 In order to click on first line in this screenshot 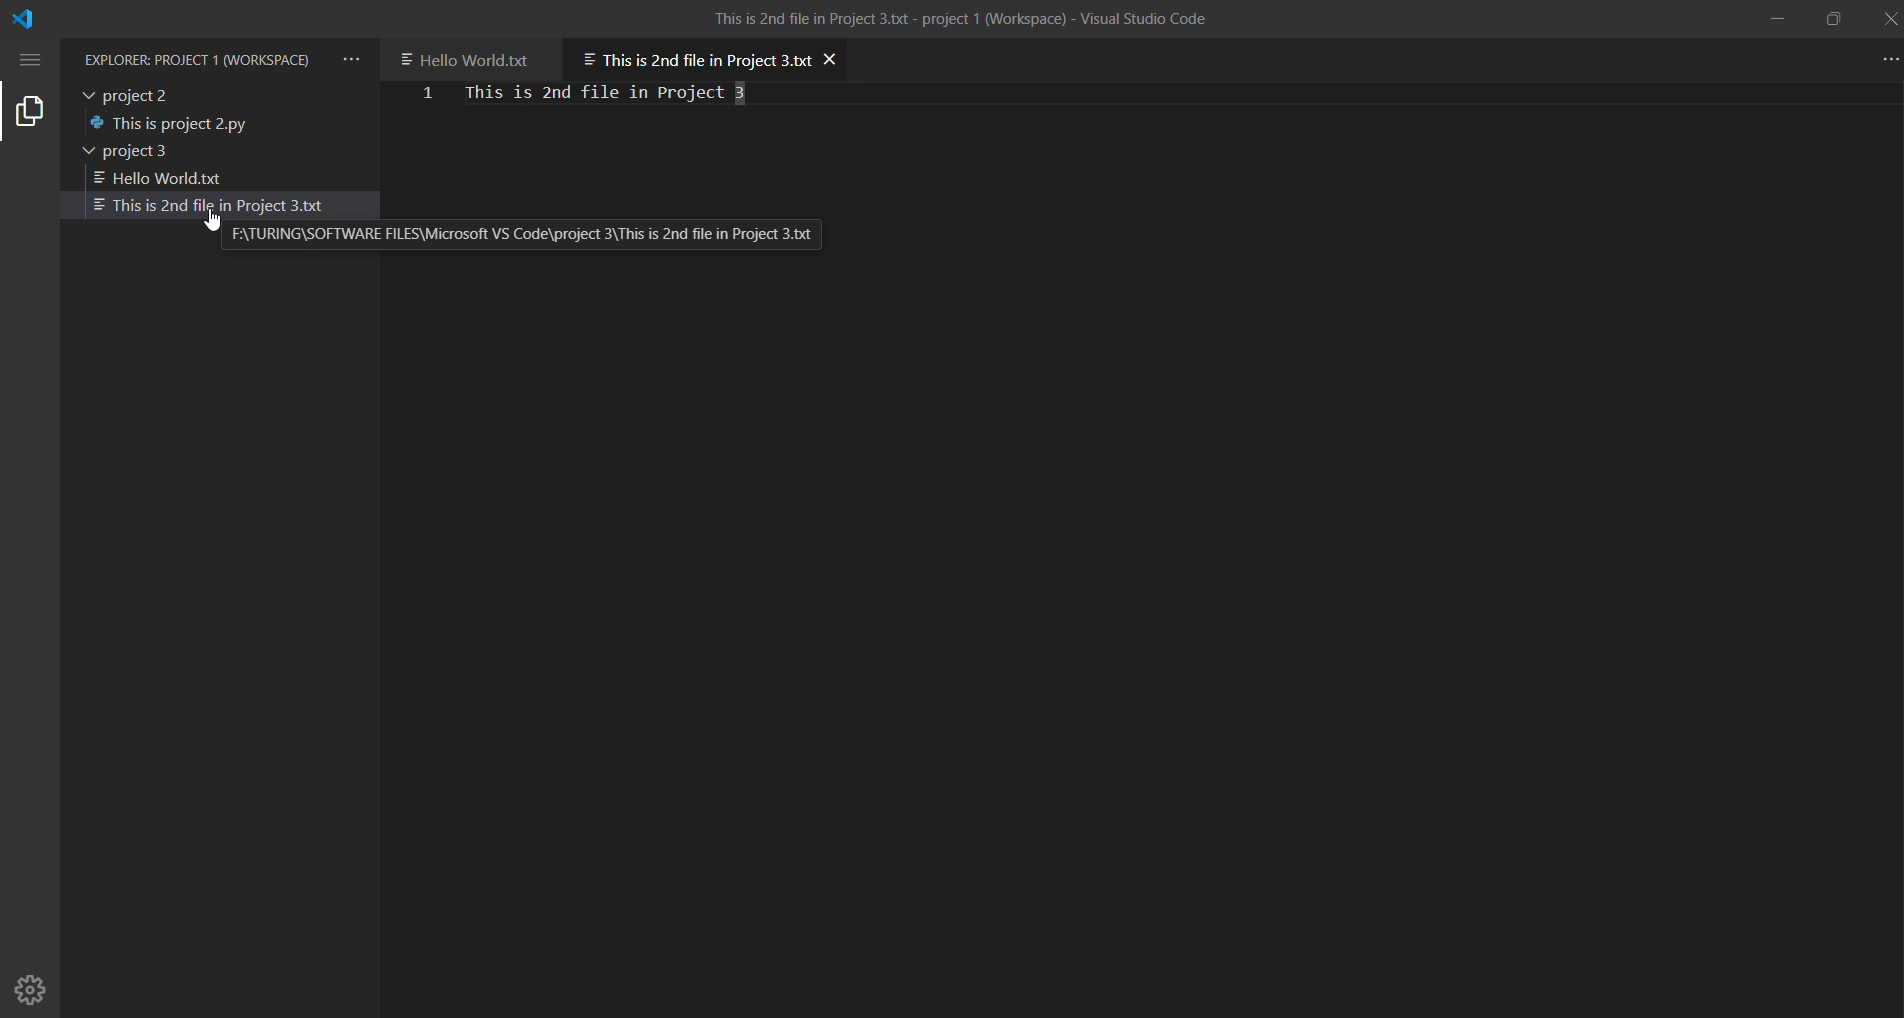, I will do `click(428, 96)`.